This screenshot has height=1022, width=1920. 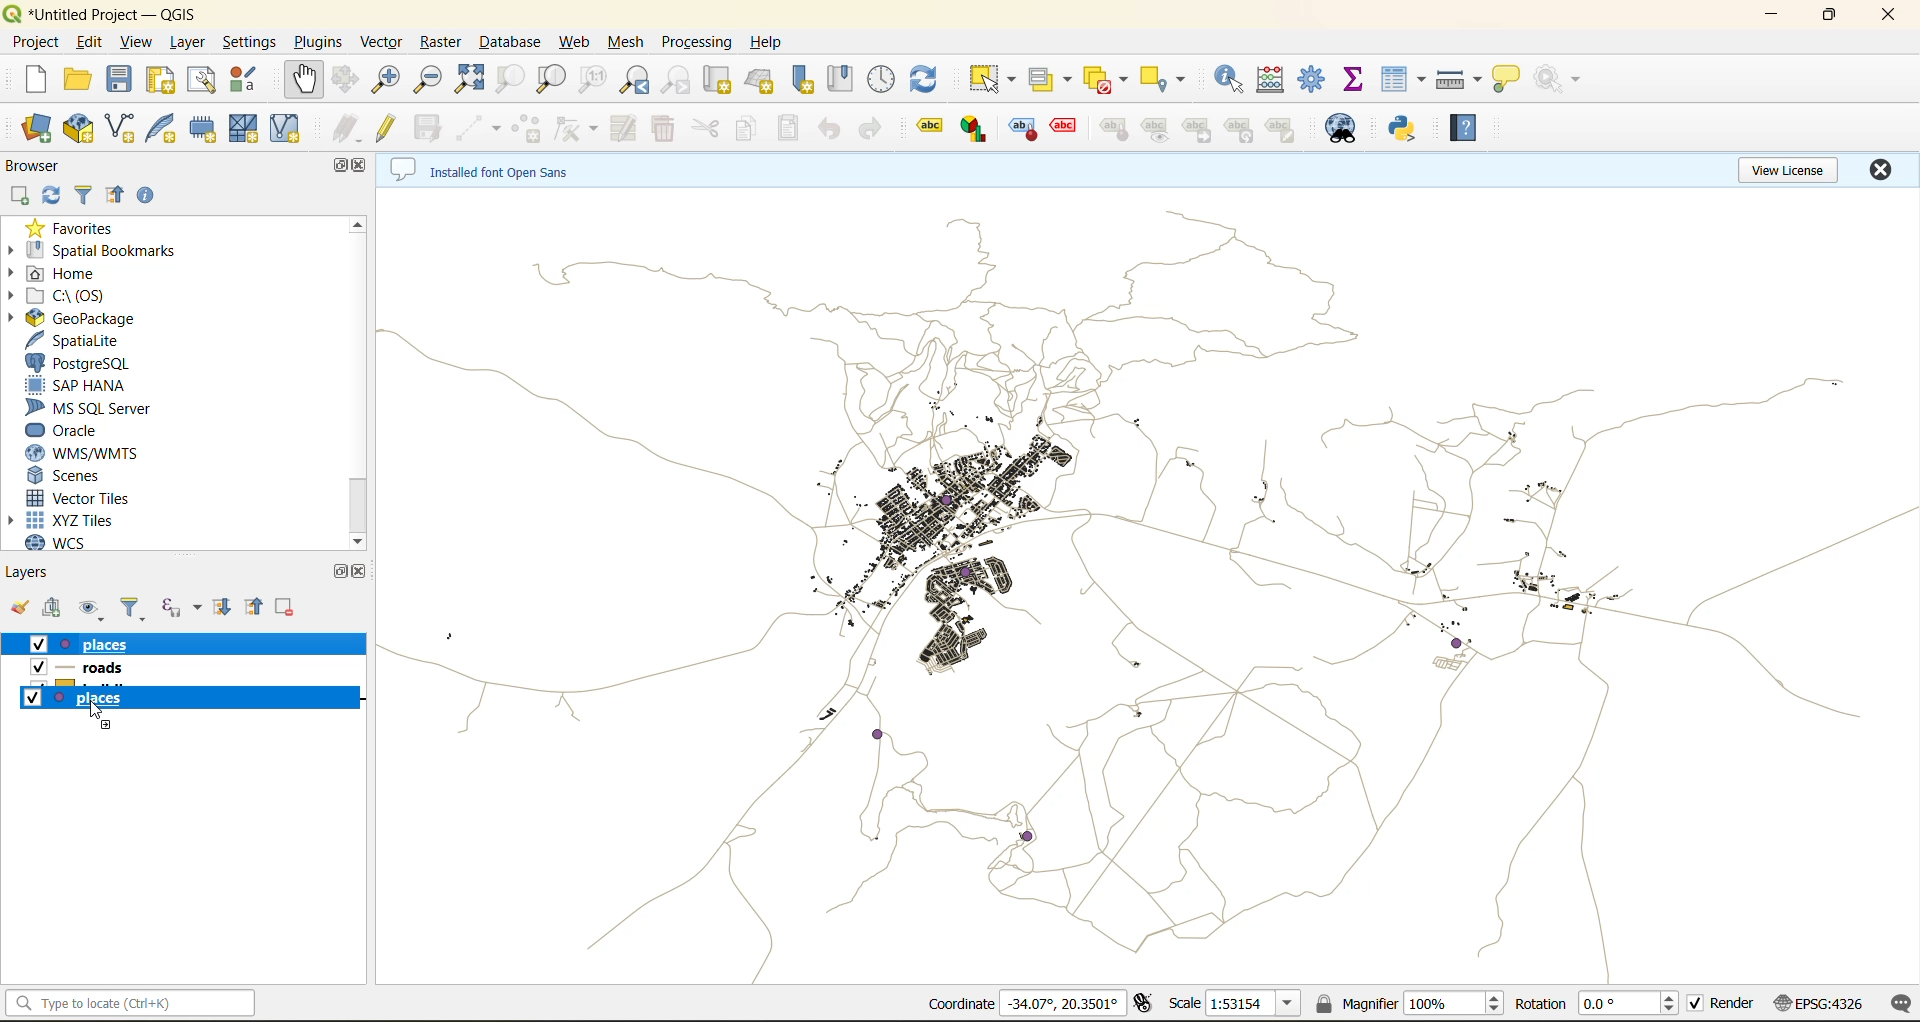 I want to click on attributes table, so click(x=1405, y=85).